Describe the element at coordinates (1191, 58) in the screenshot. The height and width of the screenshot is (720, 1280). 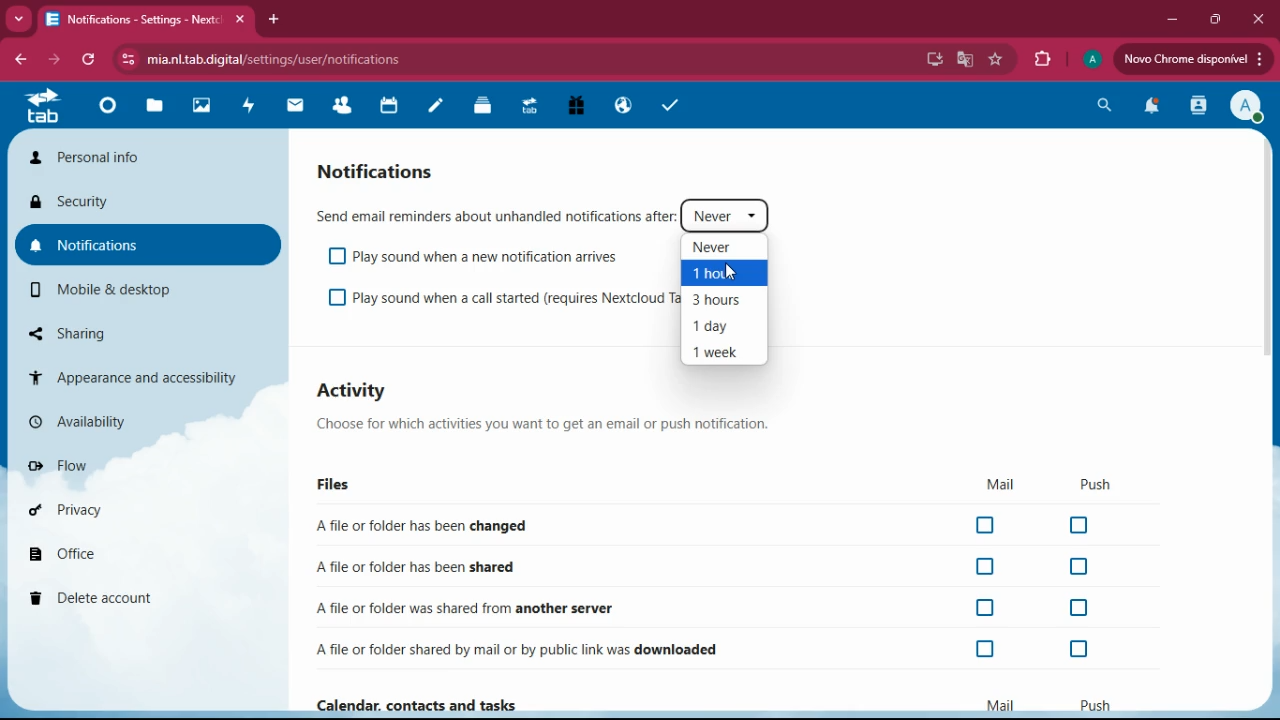
I see `update` at that location.